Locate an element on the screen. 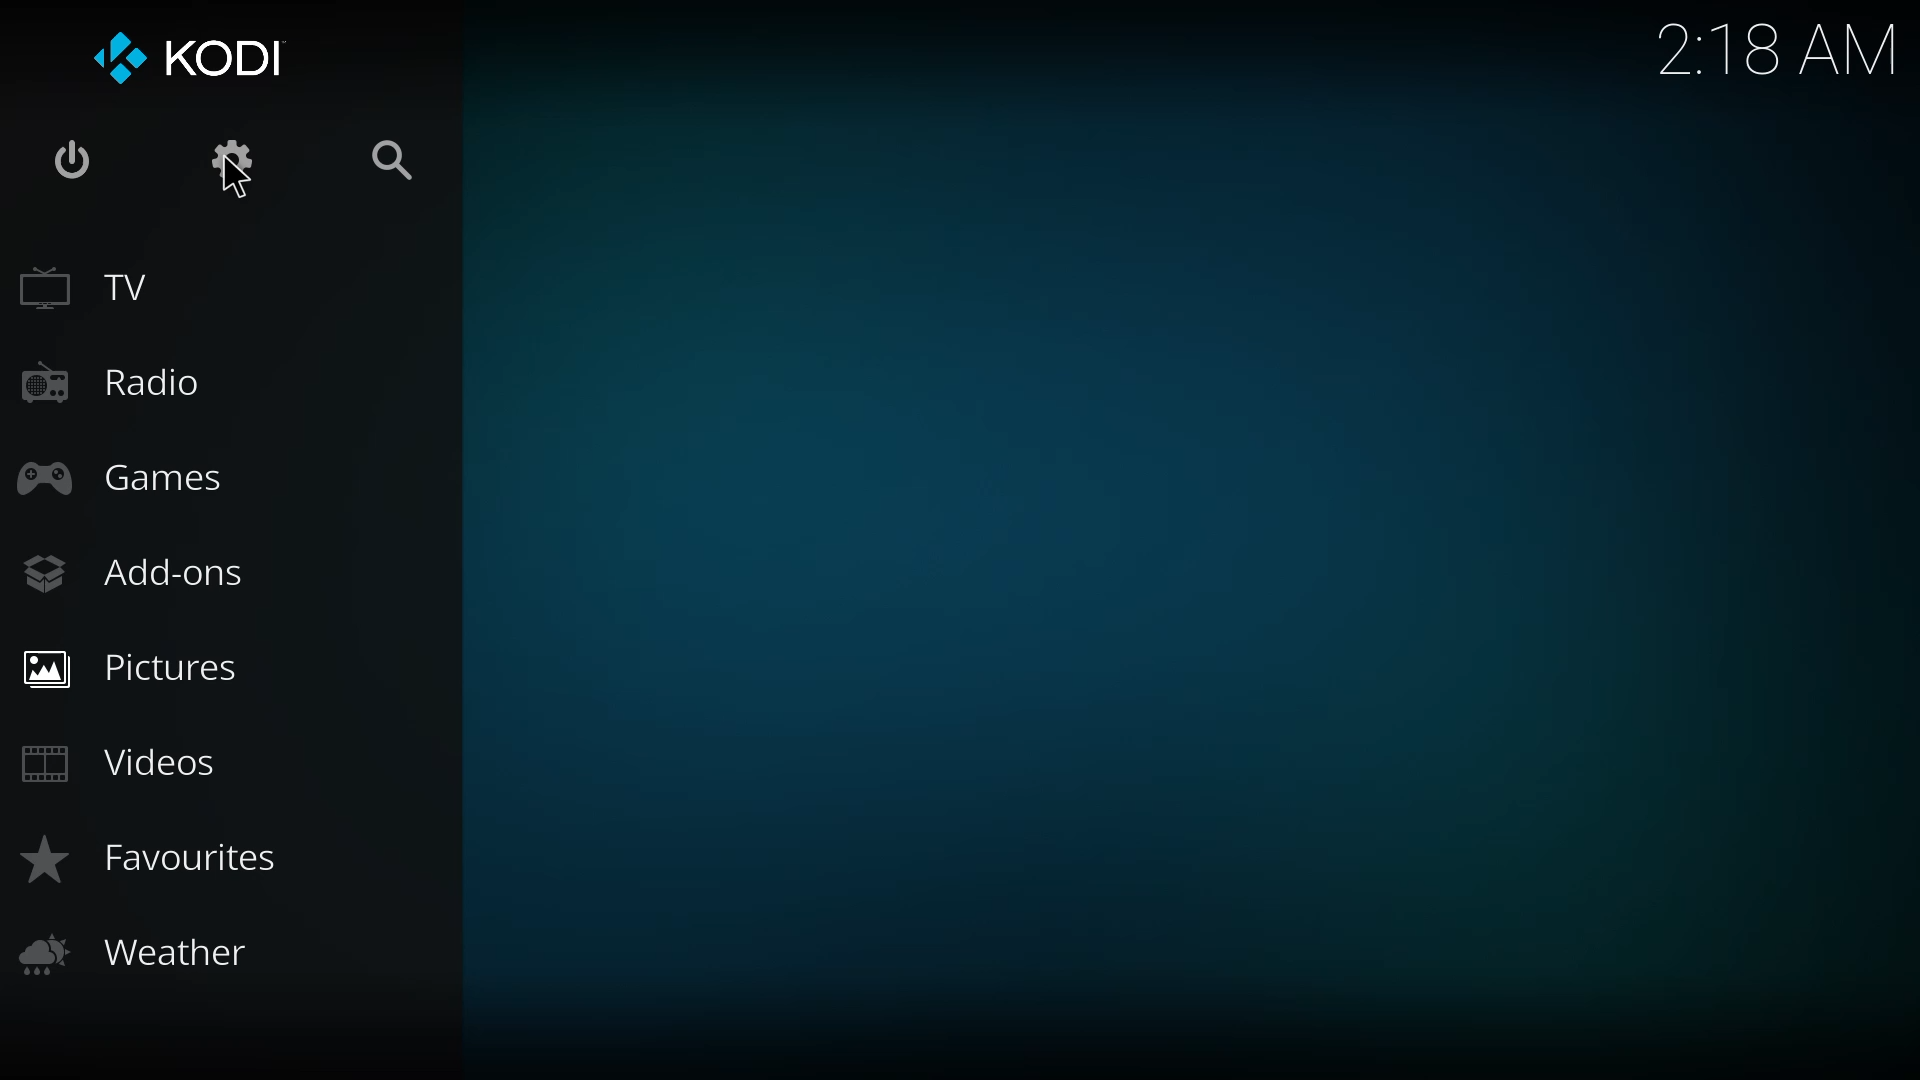  favorites is located at coordinates (154, 859).